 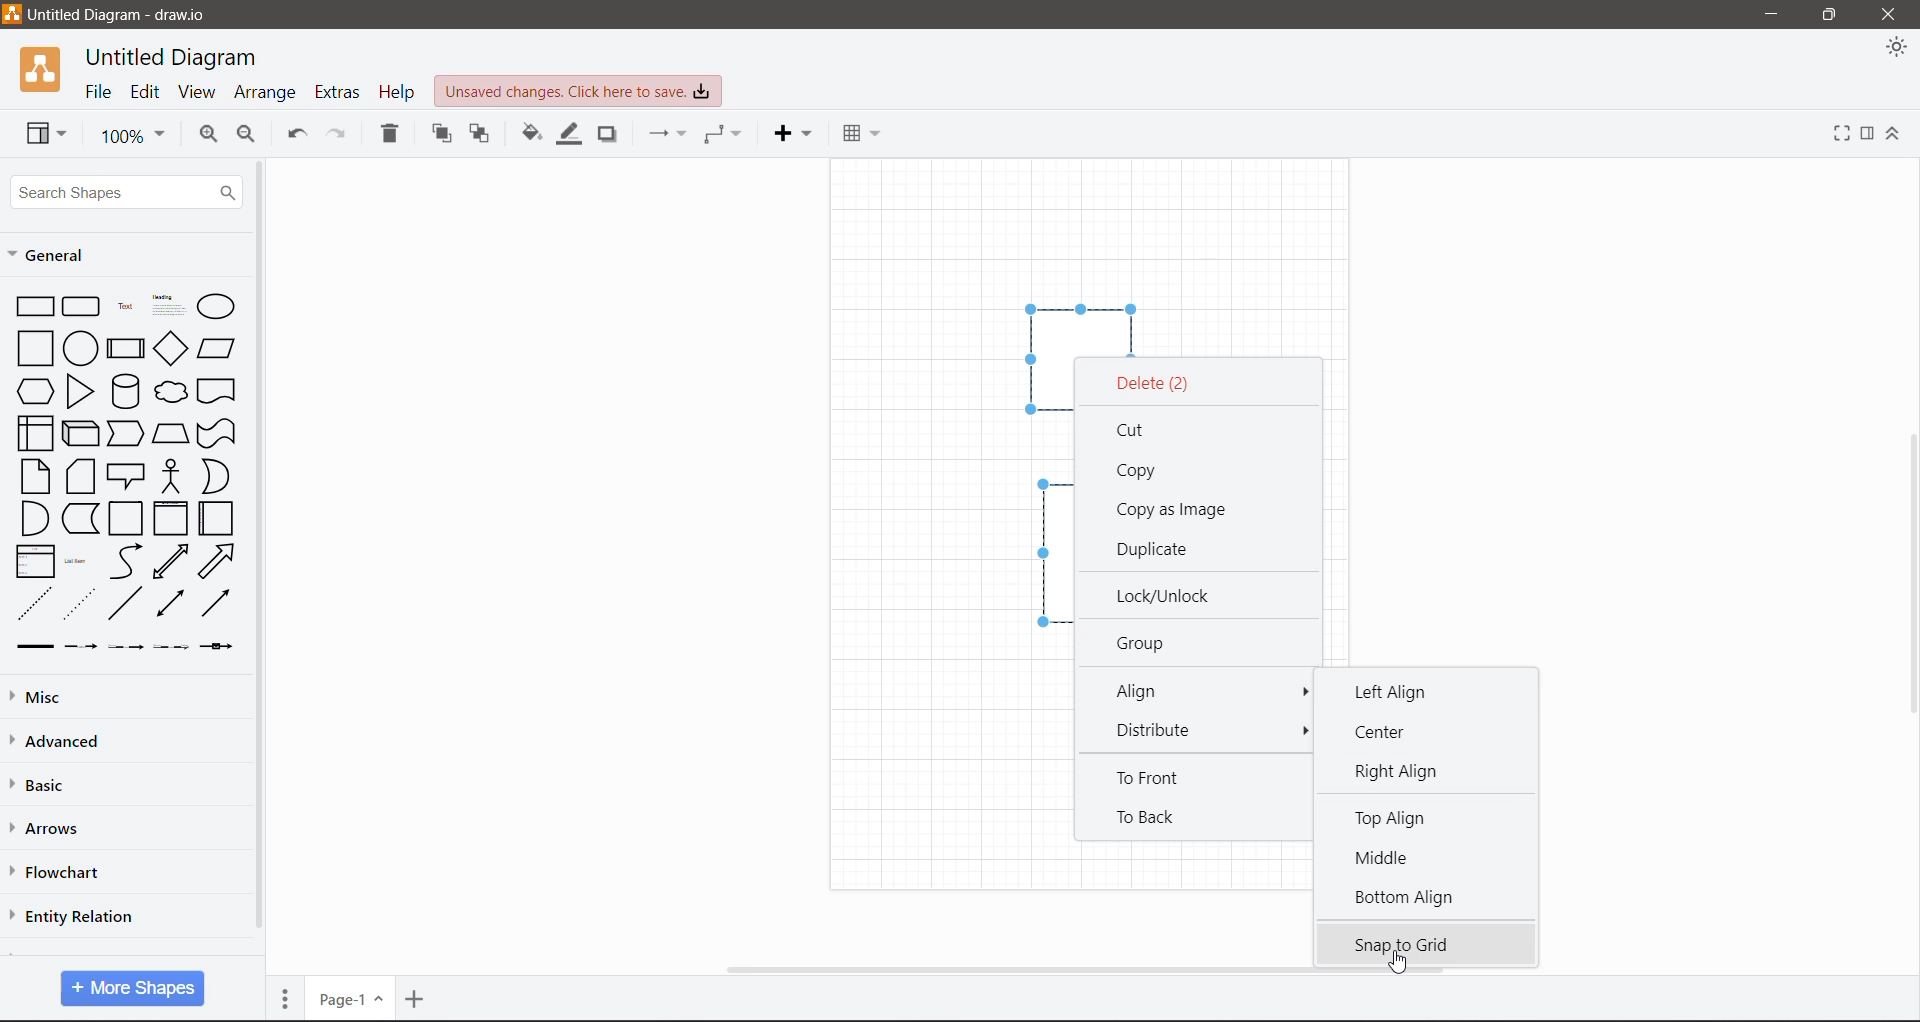 I want to click on Cut, so click(x=1141, y=429).